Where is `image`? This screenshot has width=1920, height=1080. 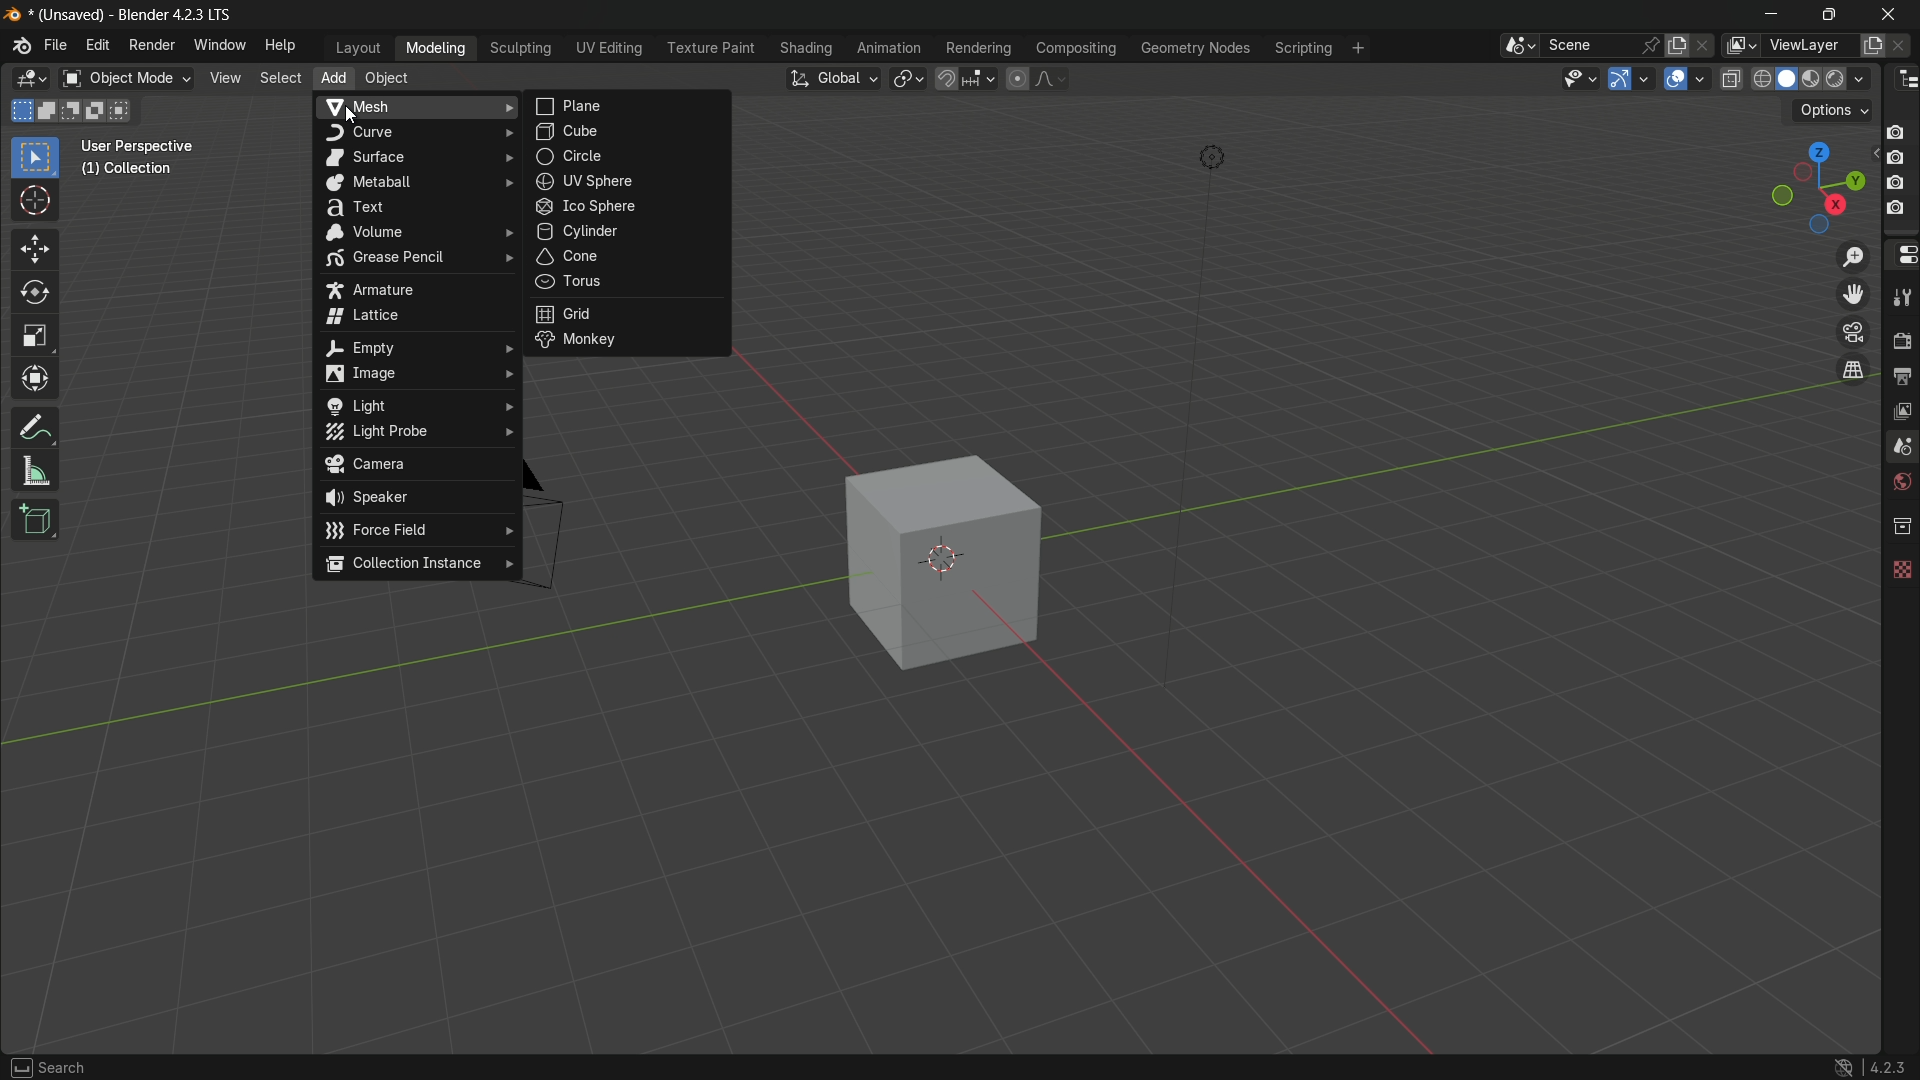
image is located at coordinates (418, 376).